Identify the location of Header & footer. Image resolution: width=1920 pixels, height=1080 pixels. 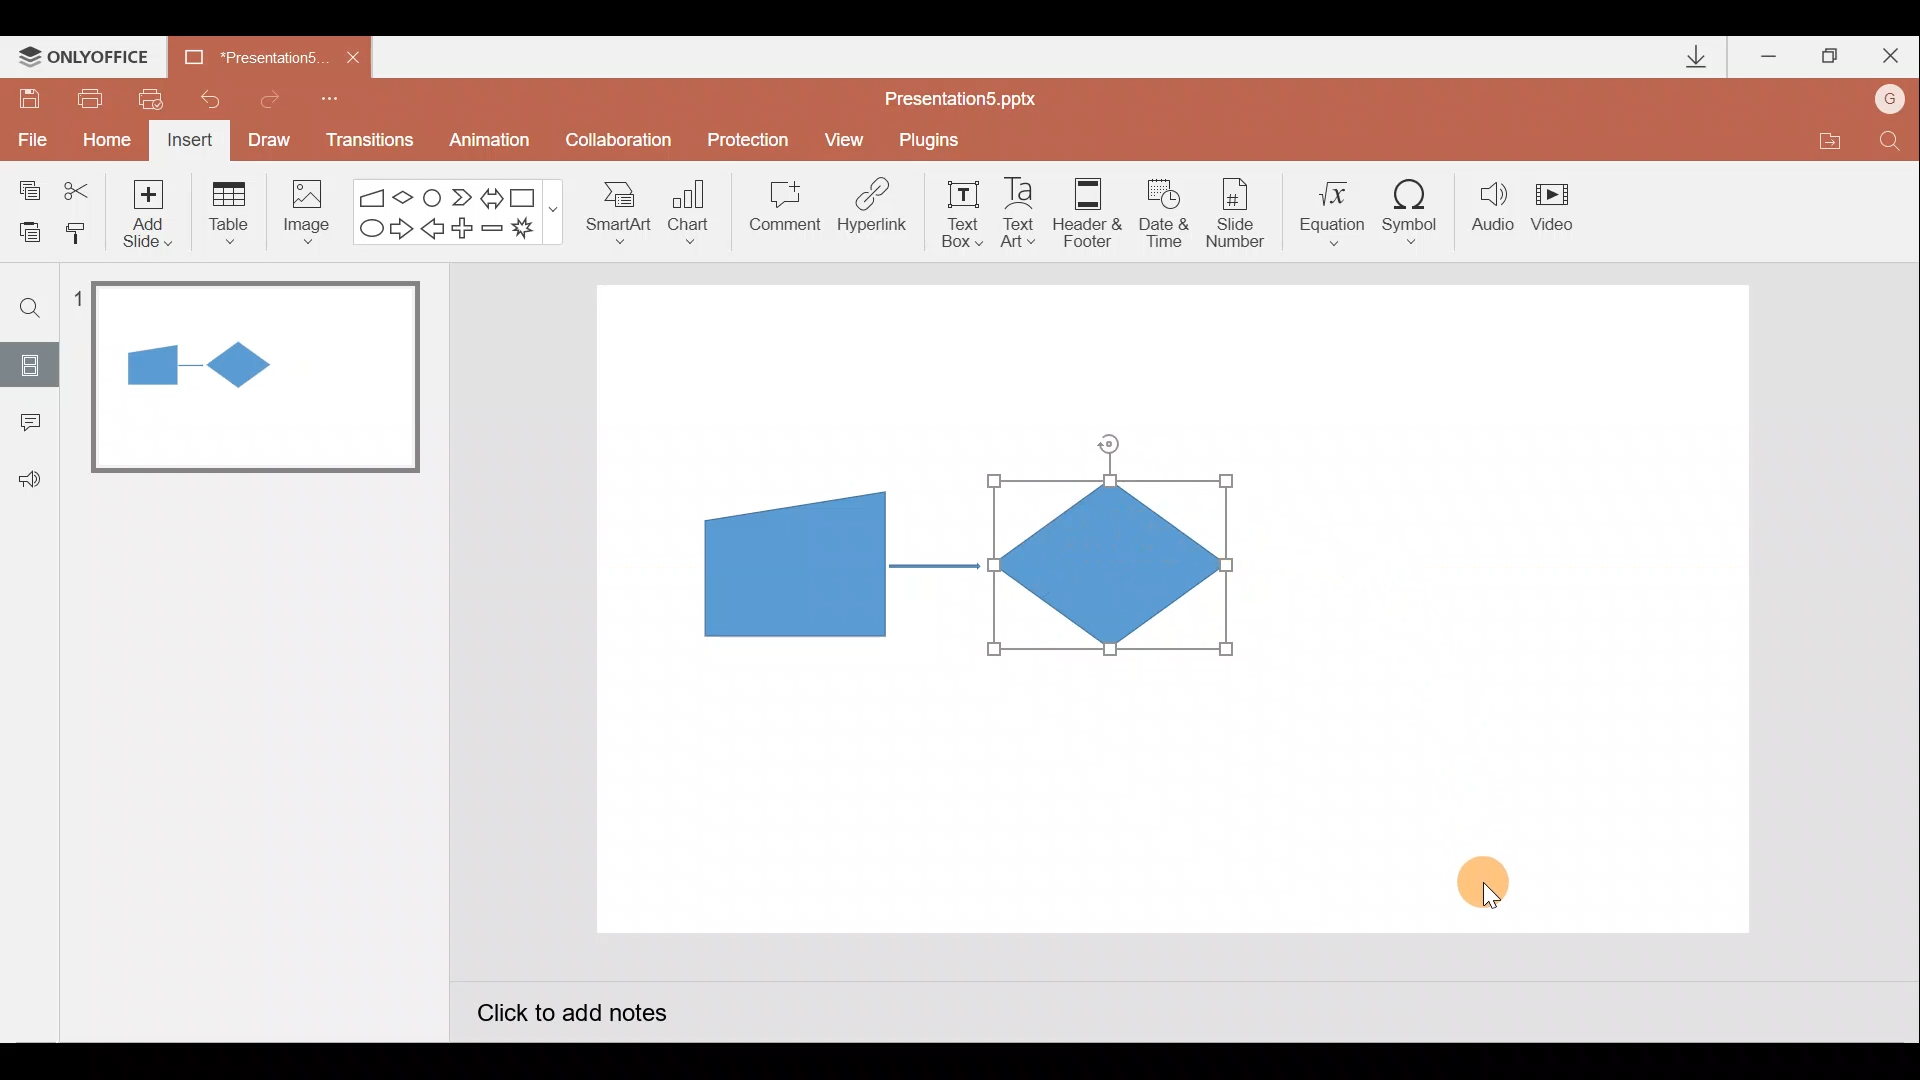
(1086, 211).